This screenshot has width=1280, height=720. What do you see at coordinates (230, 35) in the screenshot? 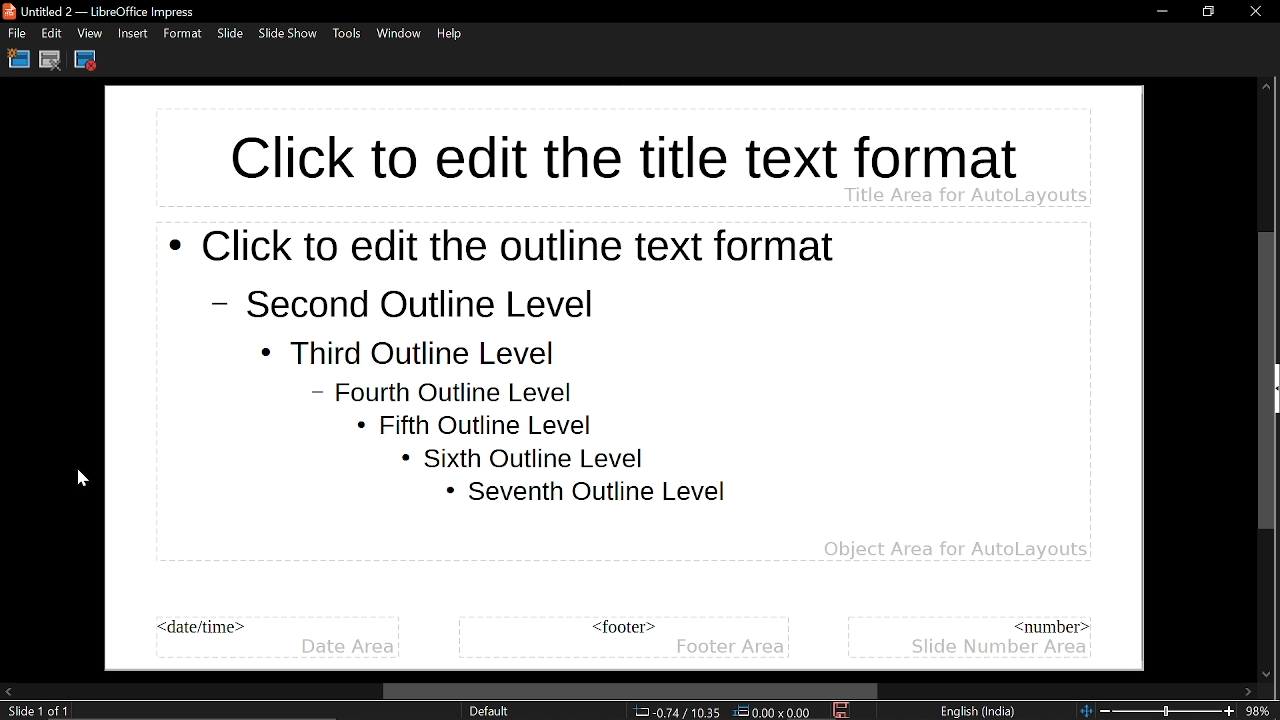
I see `Slide` at bounding box center [230, 35].